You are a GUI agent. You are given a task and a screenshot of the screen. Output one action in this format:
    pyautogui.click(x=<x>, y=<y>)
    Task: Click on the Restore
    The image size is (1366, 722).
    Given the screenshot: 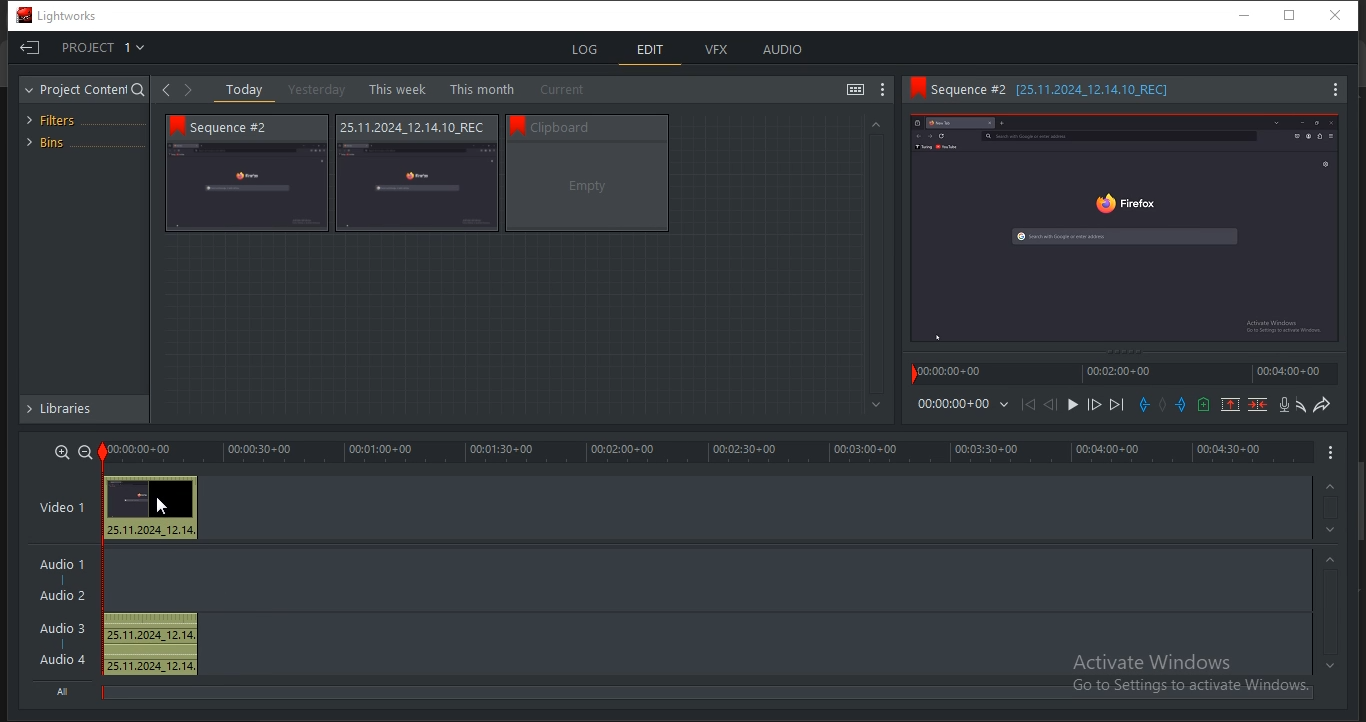 What is the action you would take?
    pyautogui.click(x=1295, y=13)
    